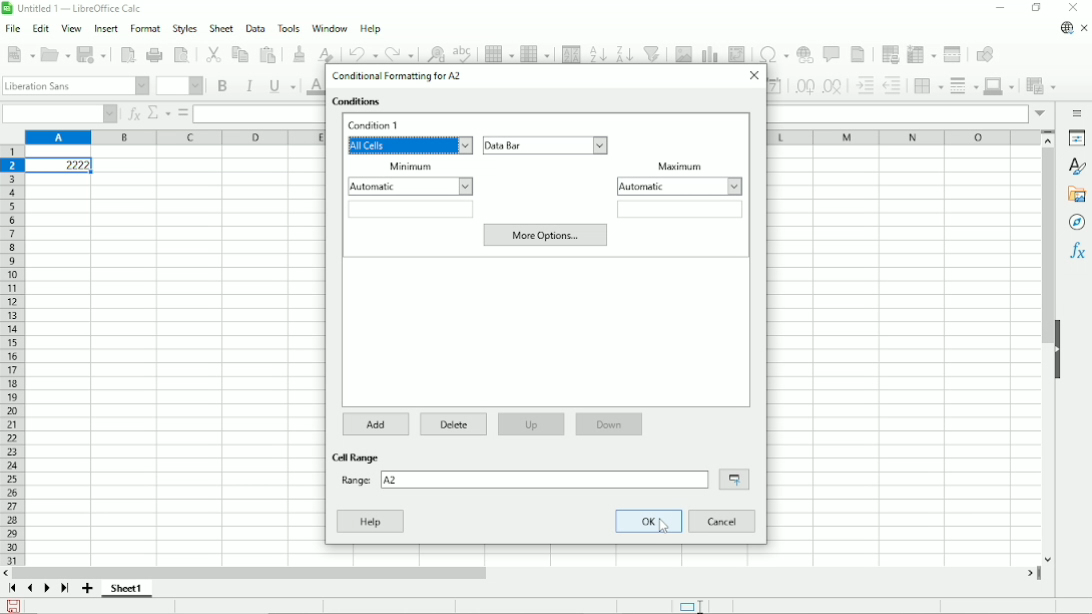 This screenshot has width=1092, height=614. I want to click on Freeze row and column, so click(922, 53).